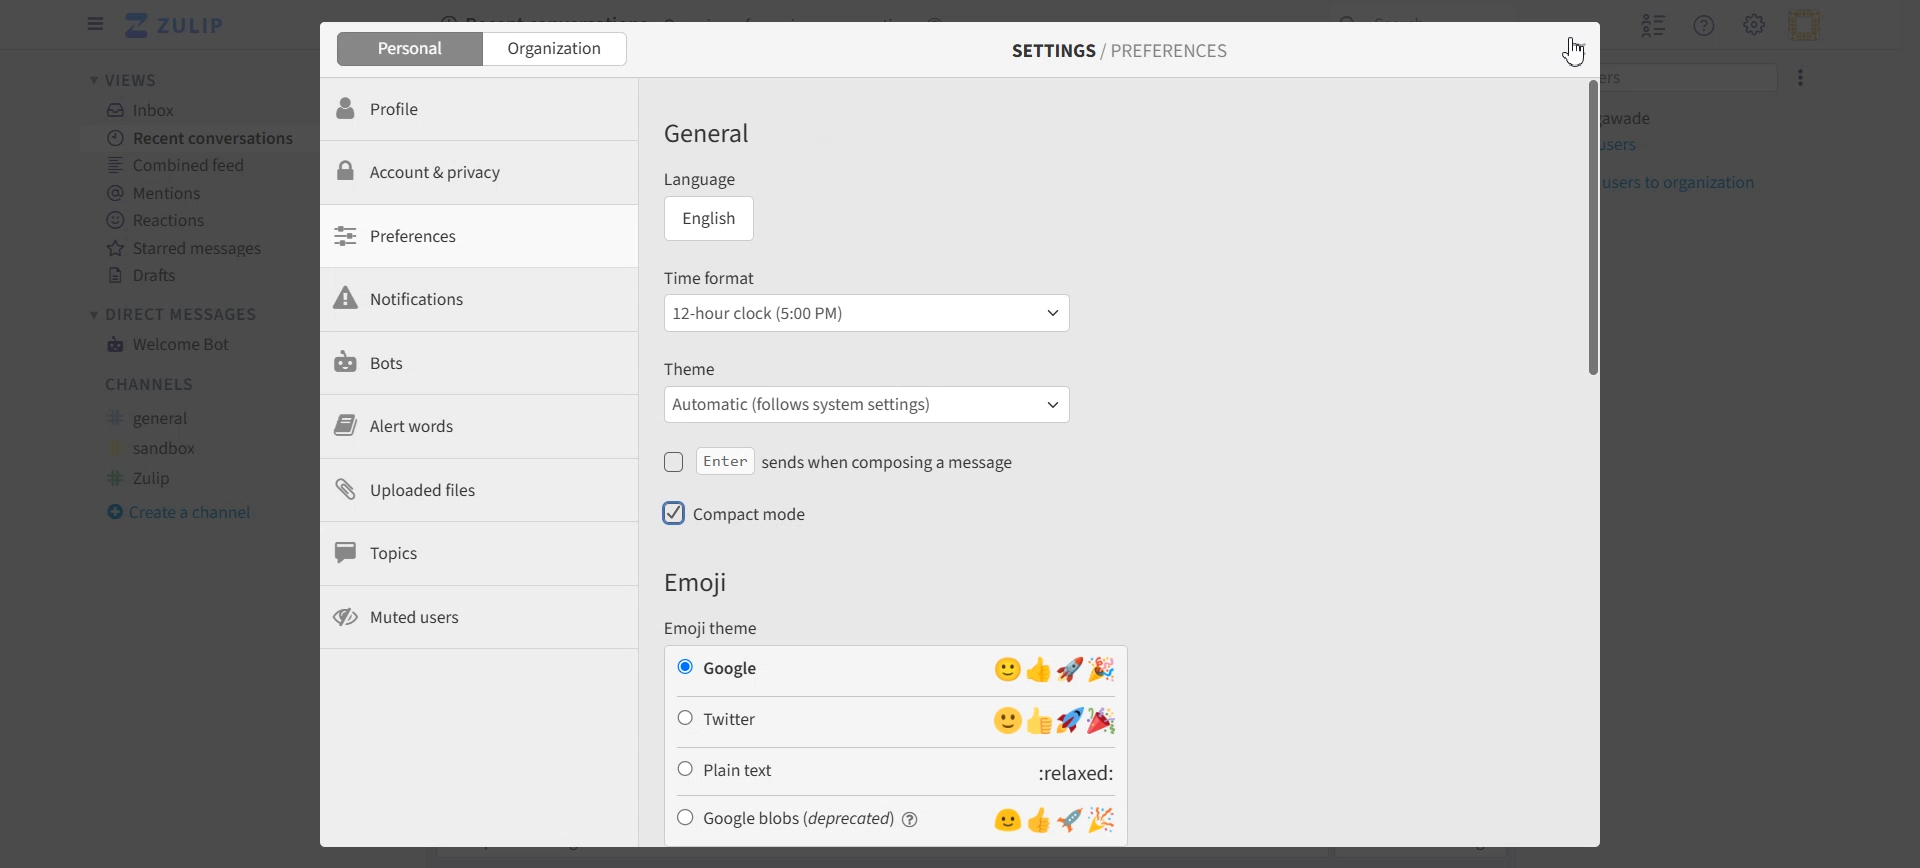 The image size is (1920, 868). What do you see at coordinates (896, 720) in the screenshot?
I see `Twitter` at bounding box center [896, 720].